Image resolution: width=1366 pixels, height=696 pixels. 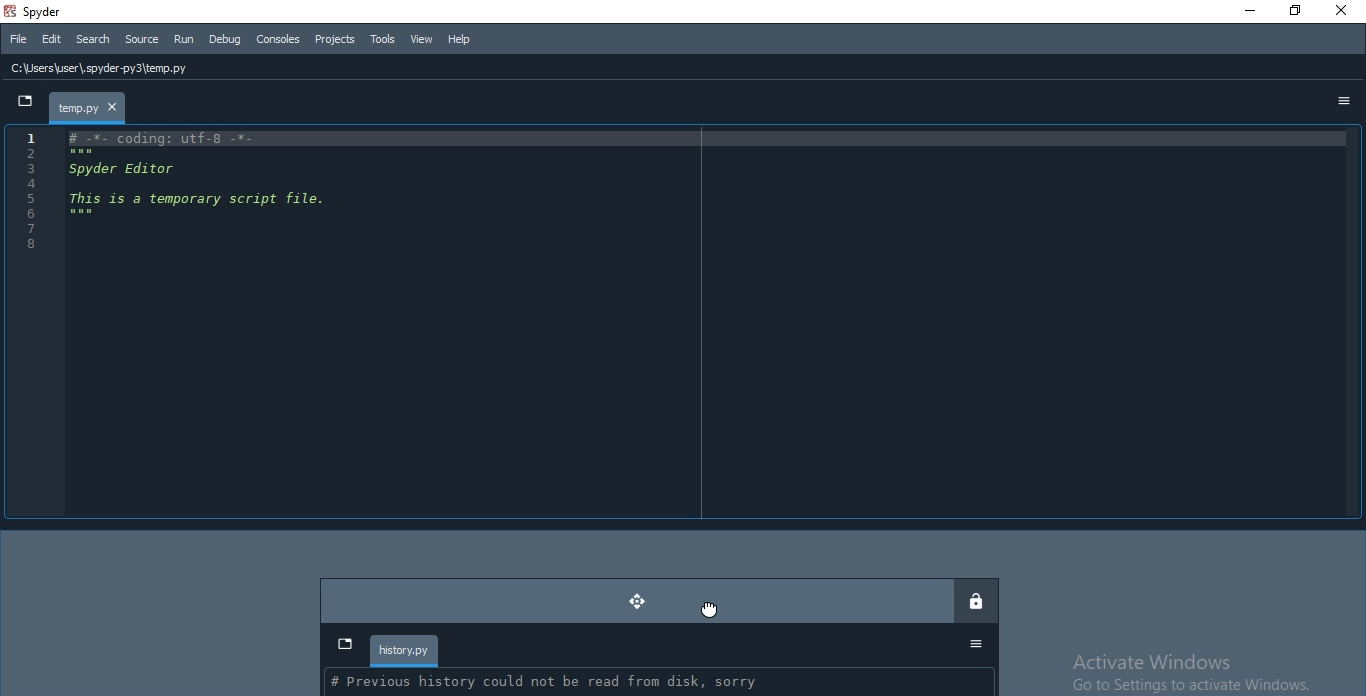 I want to click on spyder, so click(x=40, y=12).